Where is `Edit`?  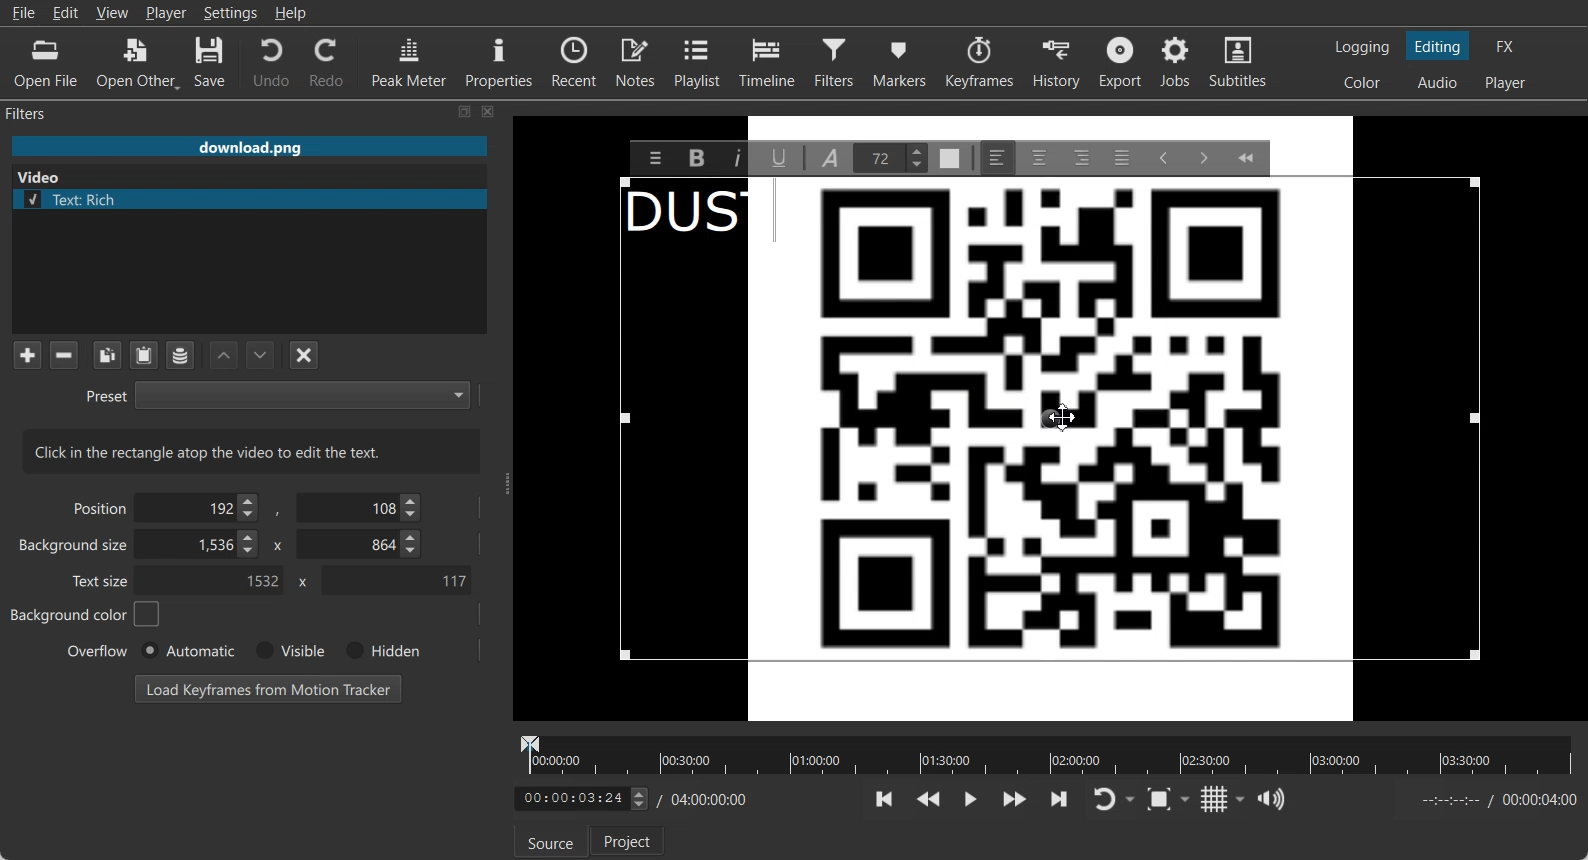
Edit is located at coordinates (66, 12).